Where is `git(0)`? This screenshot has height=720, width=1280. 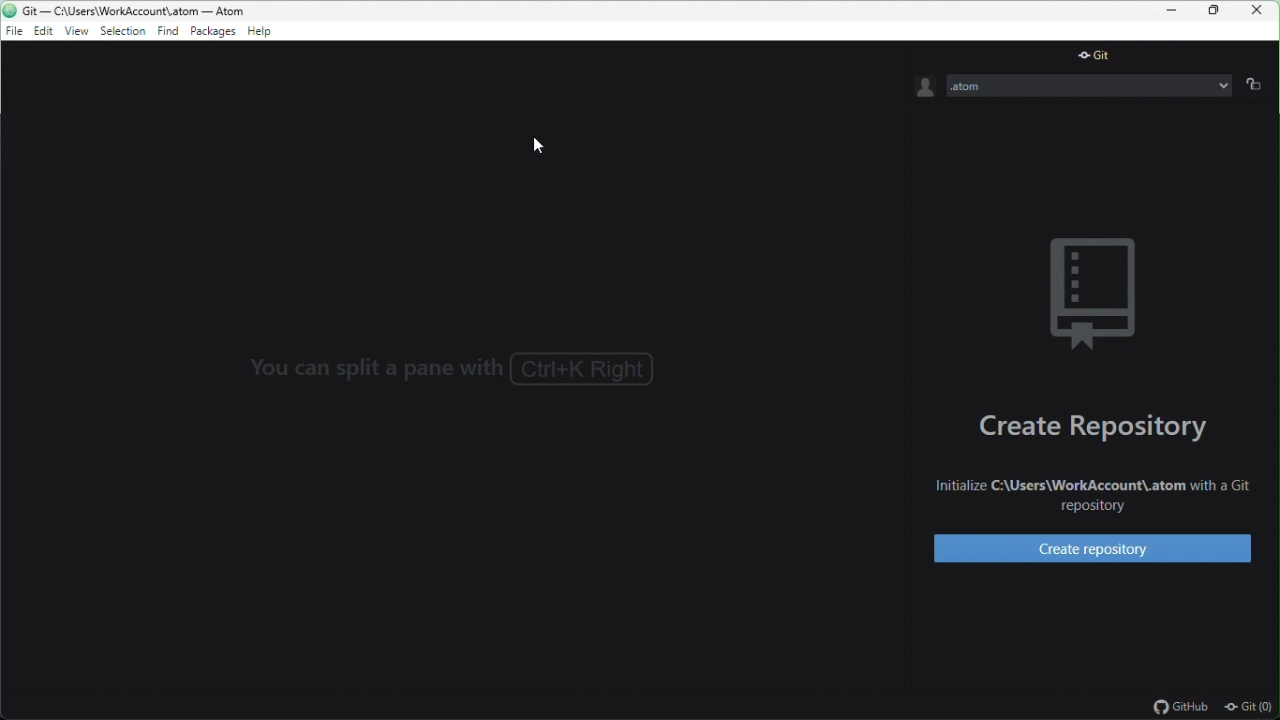
git(0) is located at coordinates (1249, 709).